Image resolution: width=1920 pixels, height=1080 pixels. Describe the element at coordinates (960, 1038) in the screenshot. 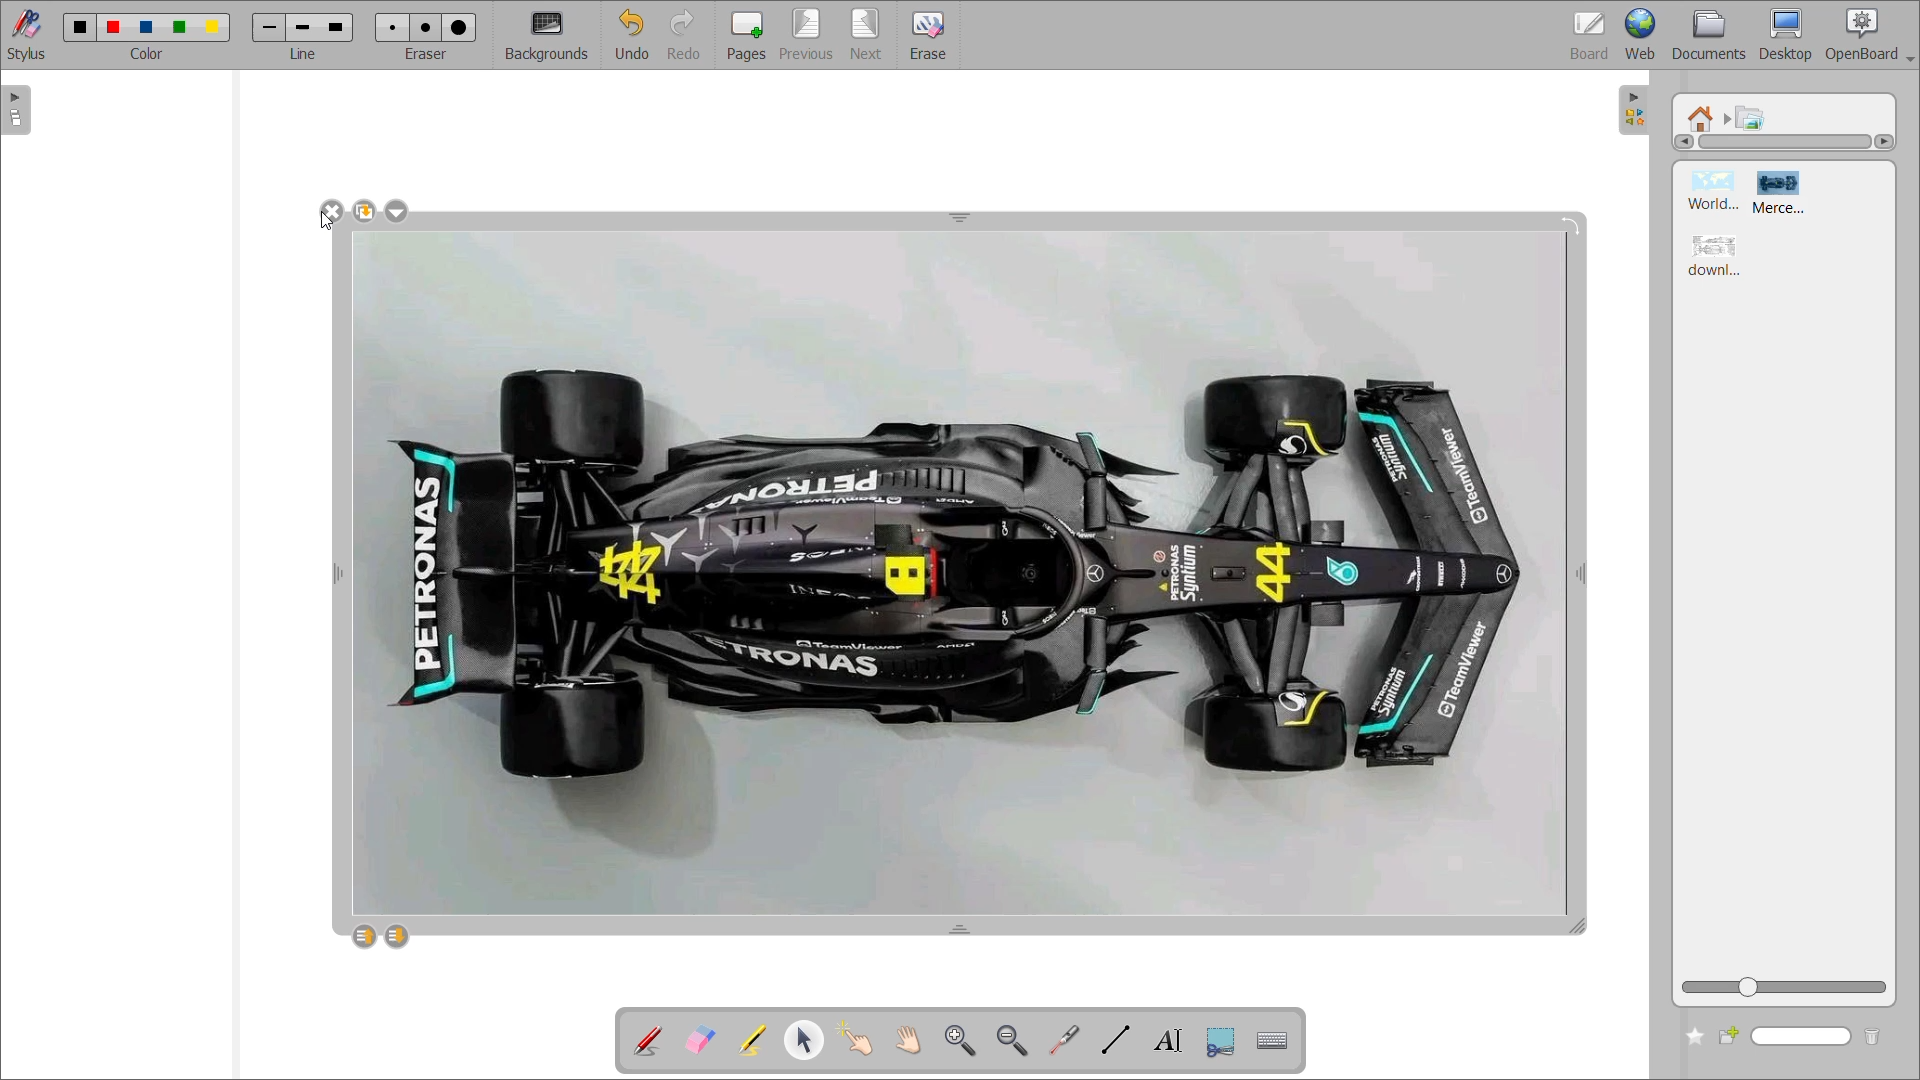

I see `zoom in` at that location.